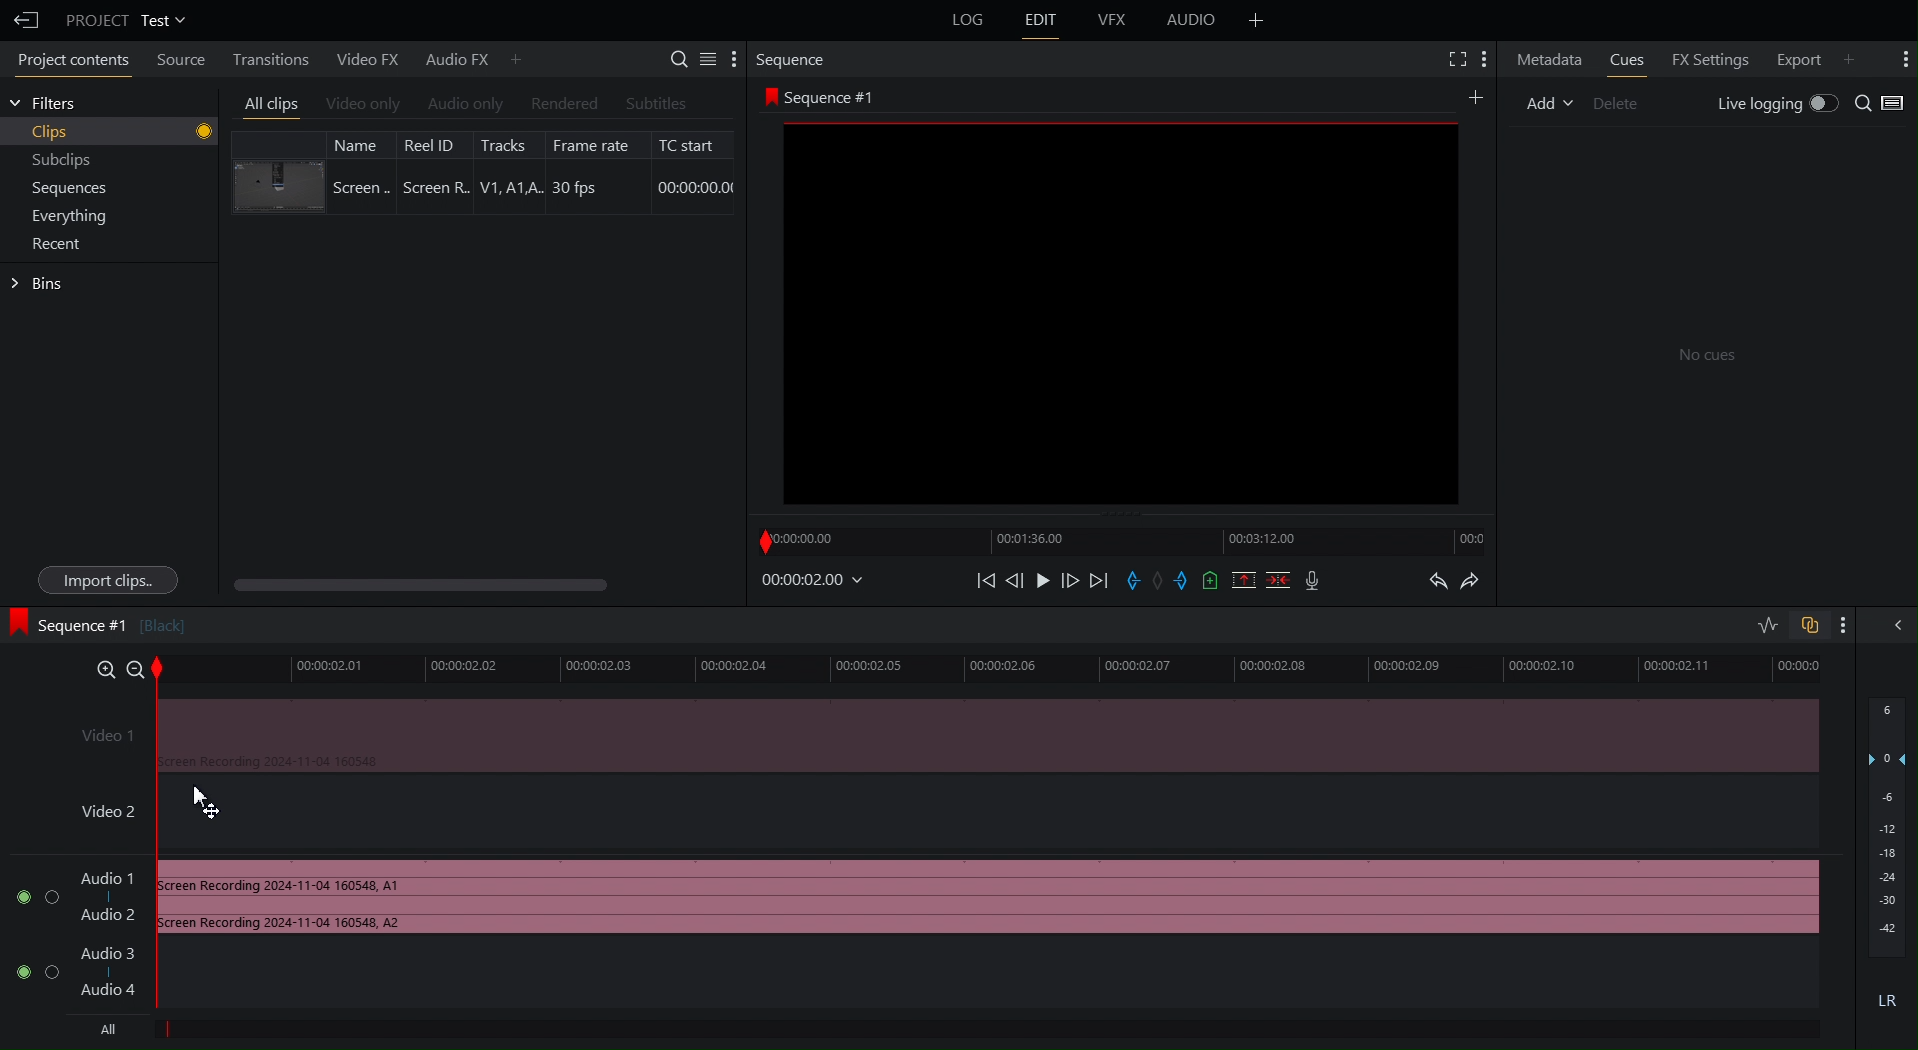 The height and width of the screenshot is (1050, 1918). Describe the element at coordinates (811, 583) in the screenshot. I see `Timestamp` at that location.